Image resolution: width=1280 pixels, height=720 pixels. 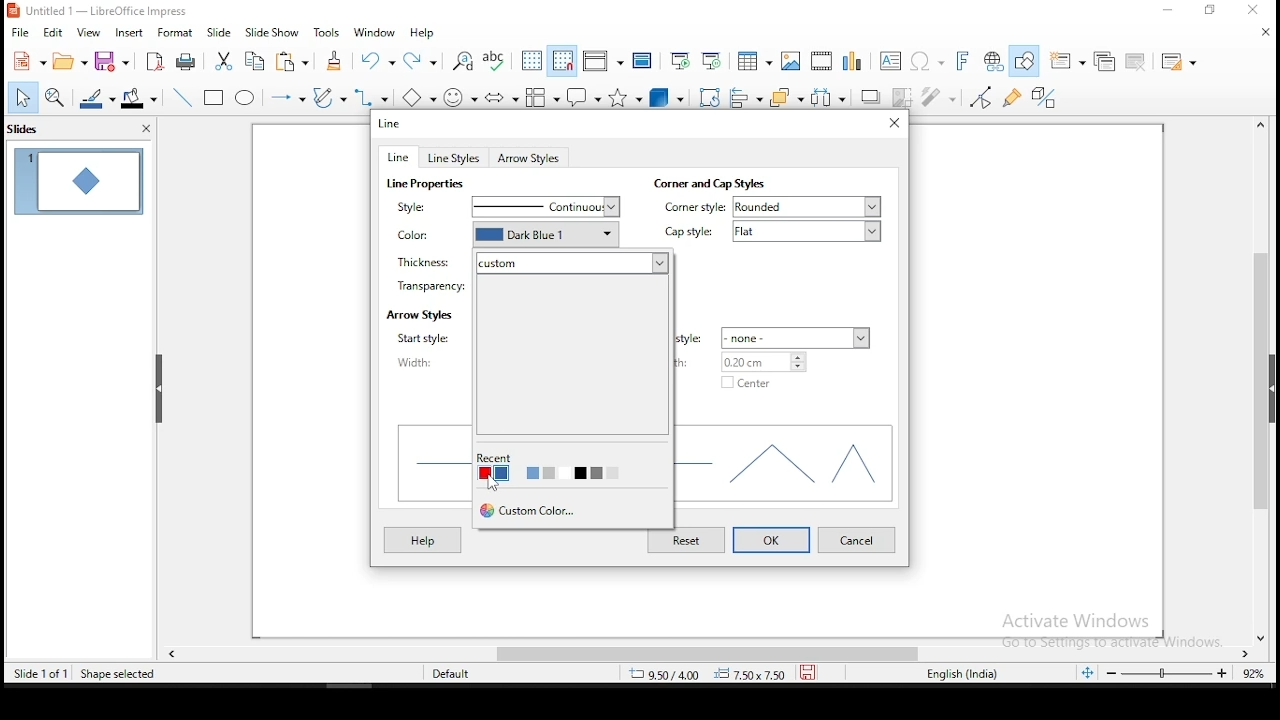 I want to click on align objects, so click(x=744, y=94).